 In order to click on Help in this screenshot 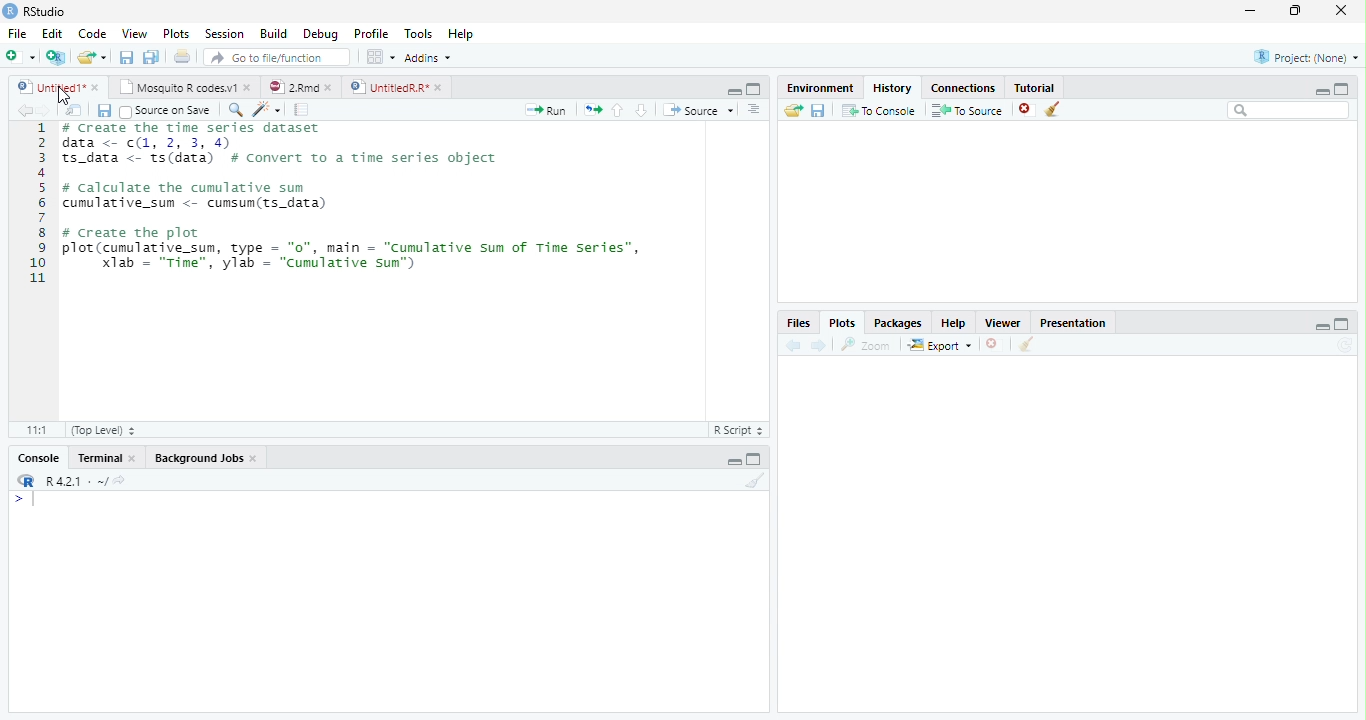, I will do `click(462, 36)`.